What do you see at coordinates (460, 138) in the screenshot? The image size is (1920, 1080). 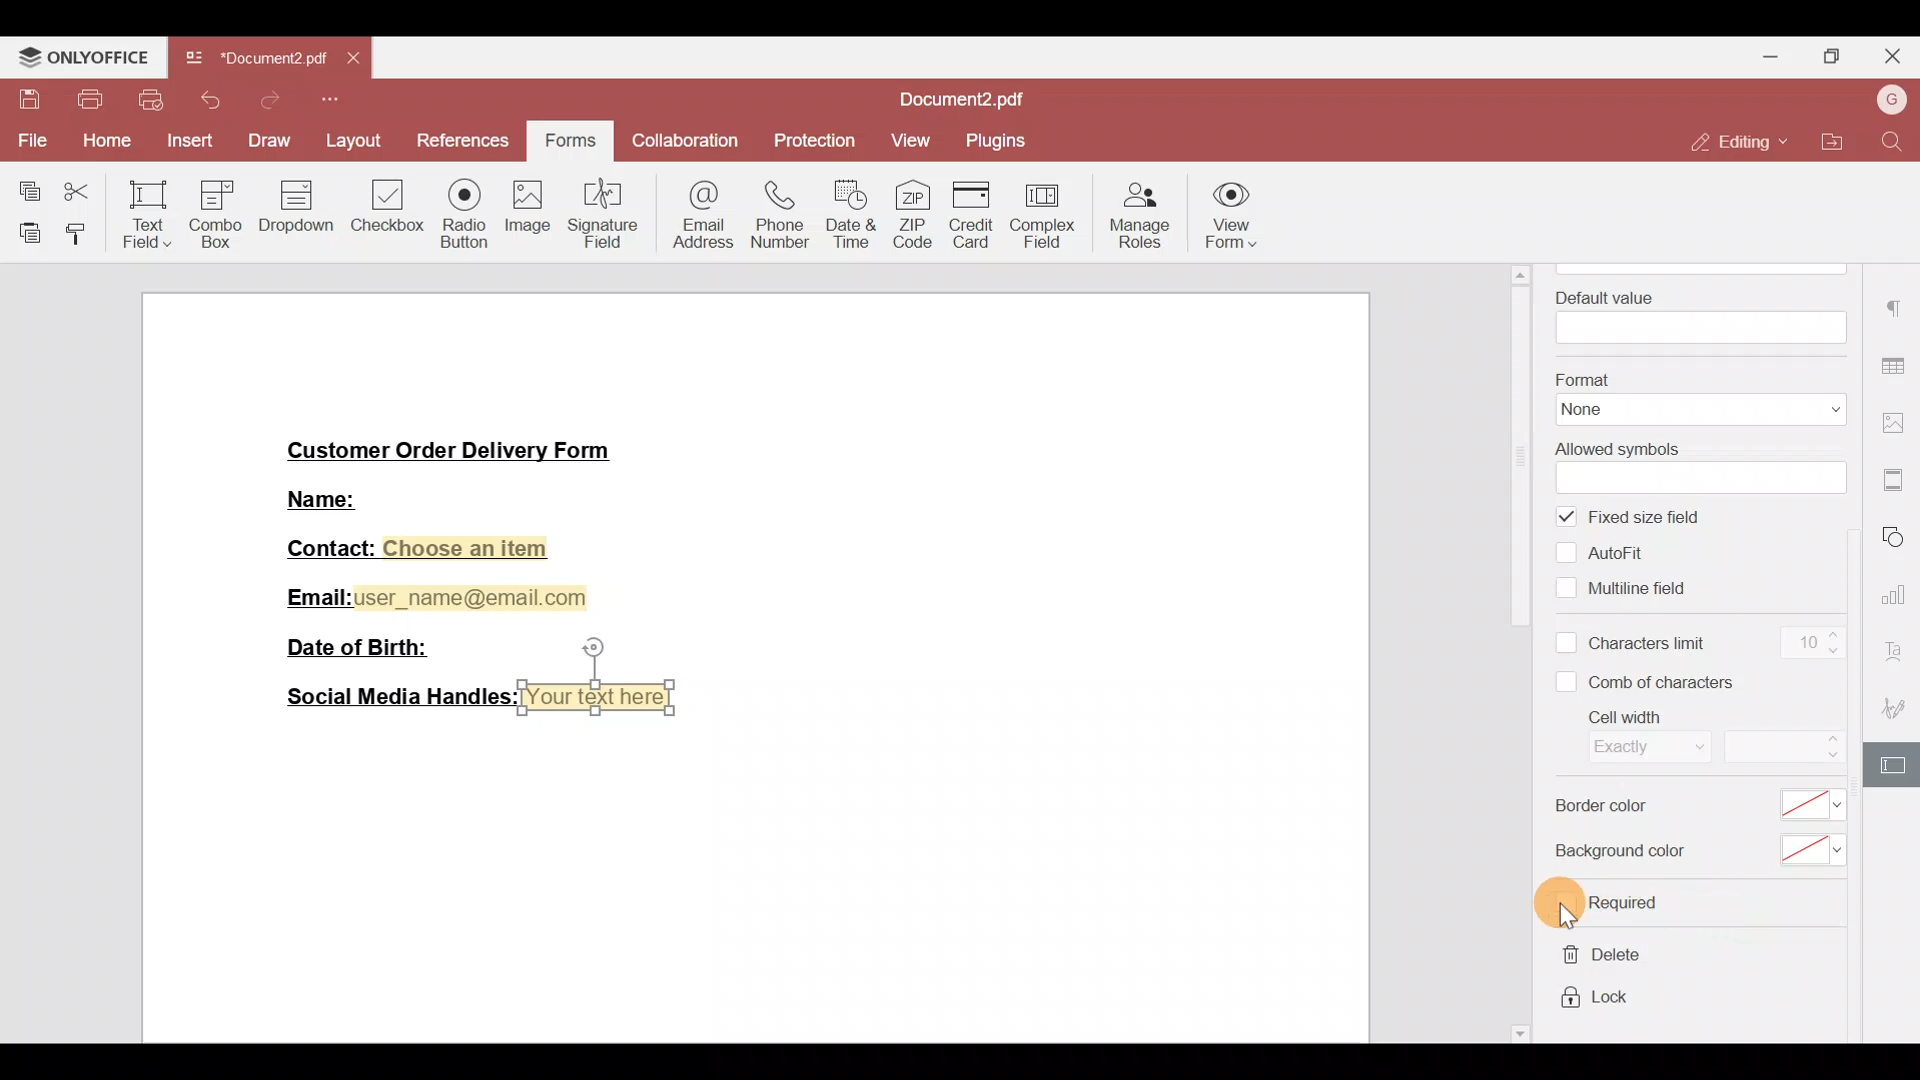 I see `References` at bounding box center [460, 138].